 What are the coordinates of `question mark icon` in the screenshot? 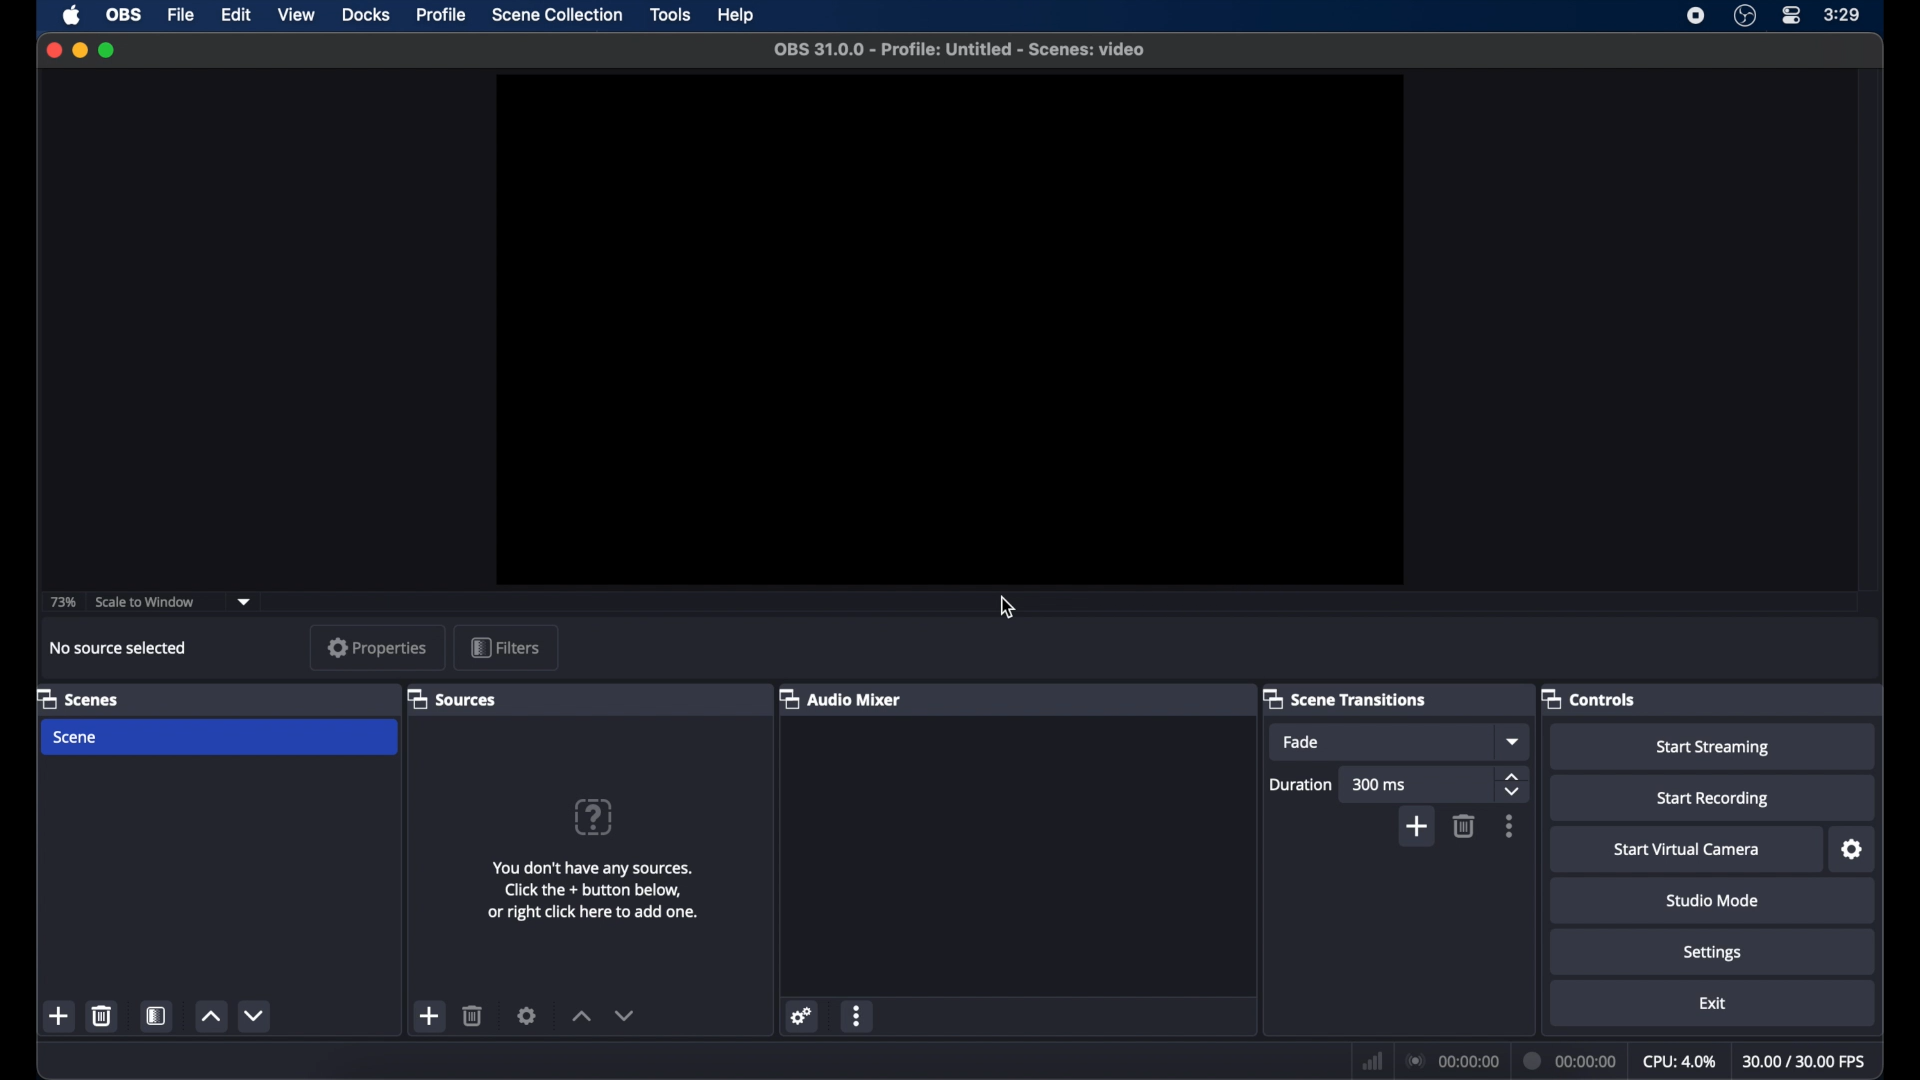 It's located at (595, 817).